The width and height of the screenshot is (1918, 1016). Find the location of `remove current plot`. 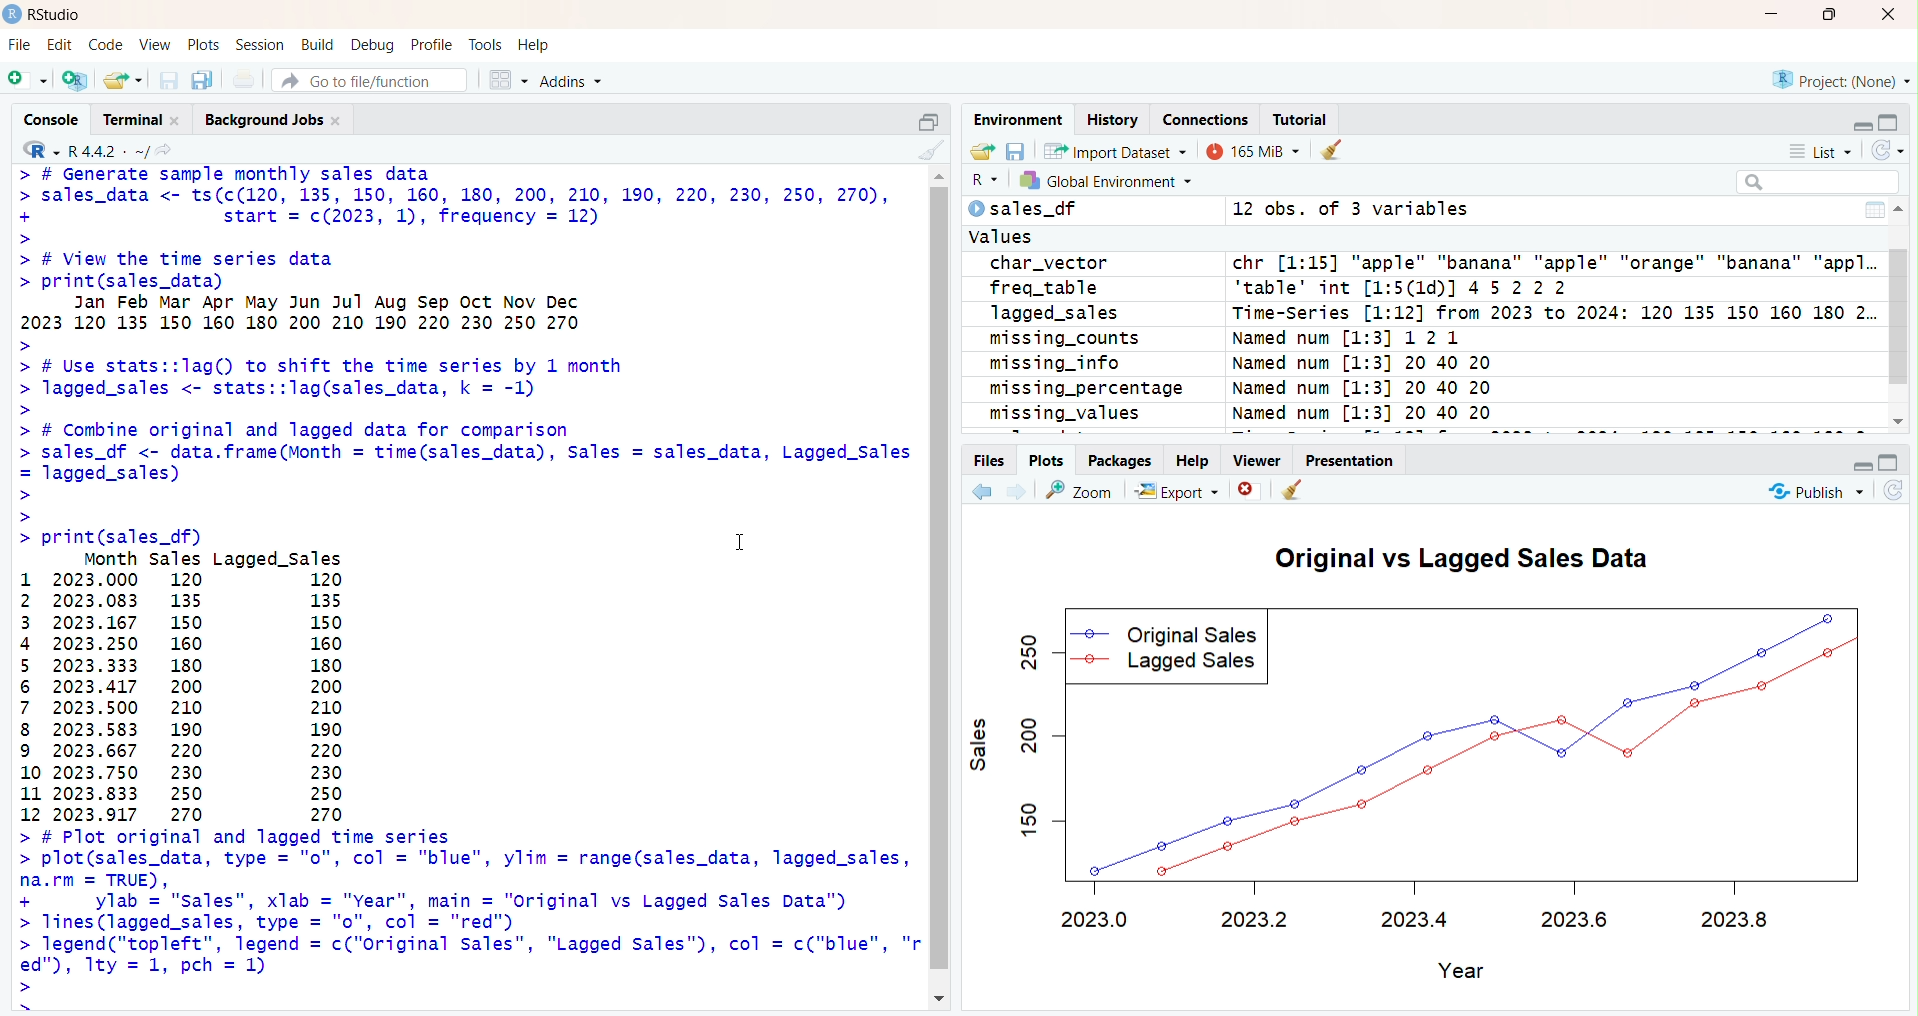

remove current plot is located at coordinates (1251, 492).